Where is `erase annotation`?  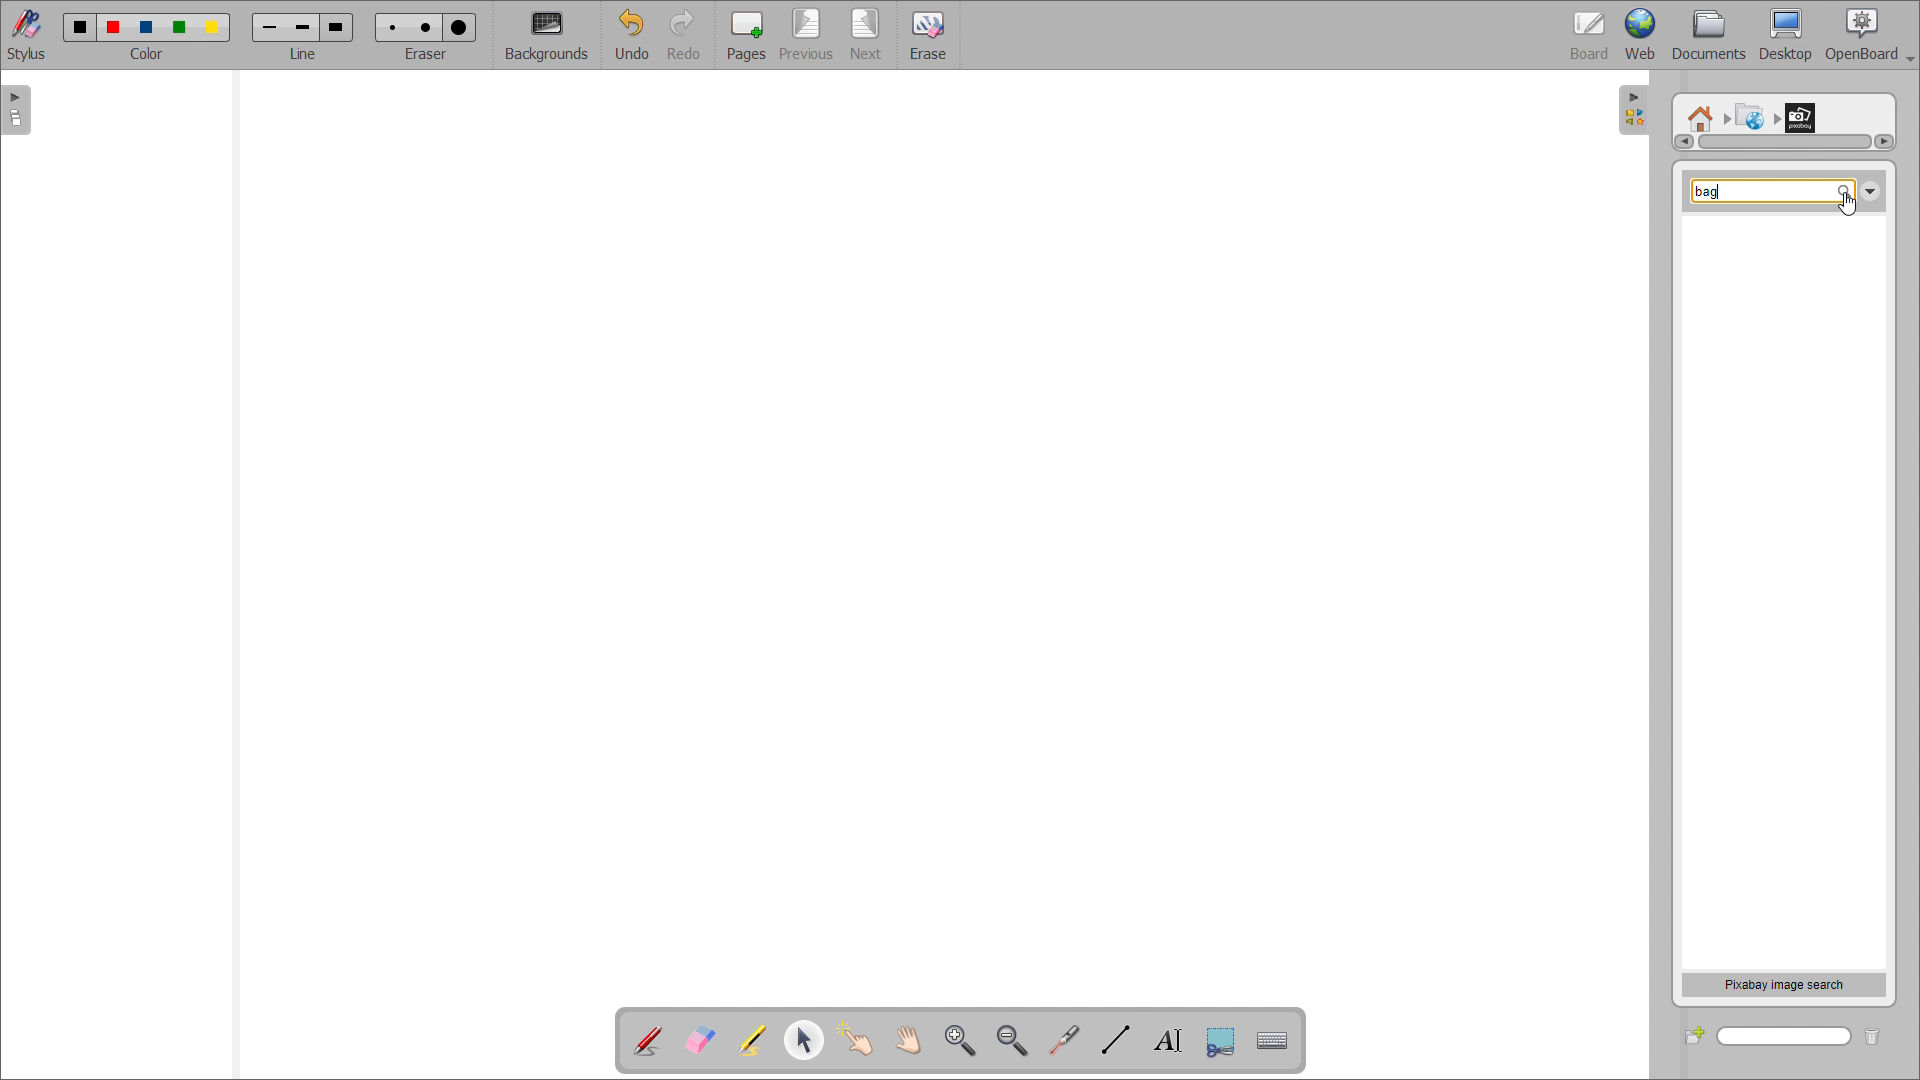
erase annotation is located at coordinates (701, 1039).